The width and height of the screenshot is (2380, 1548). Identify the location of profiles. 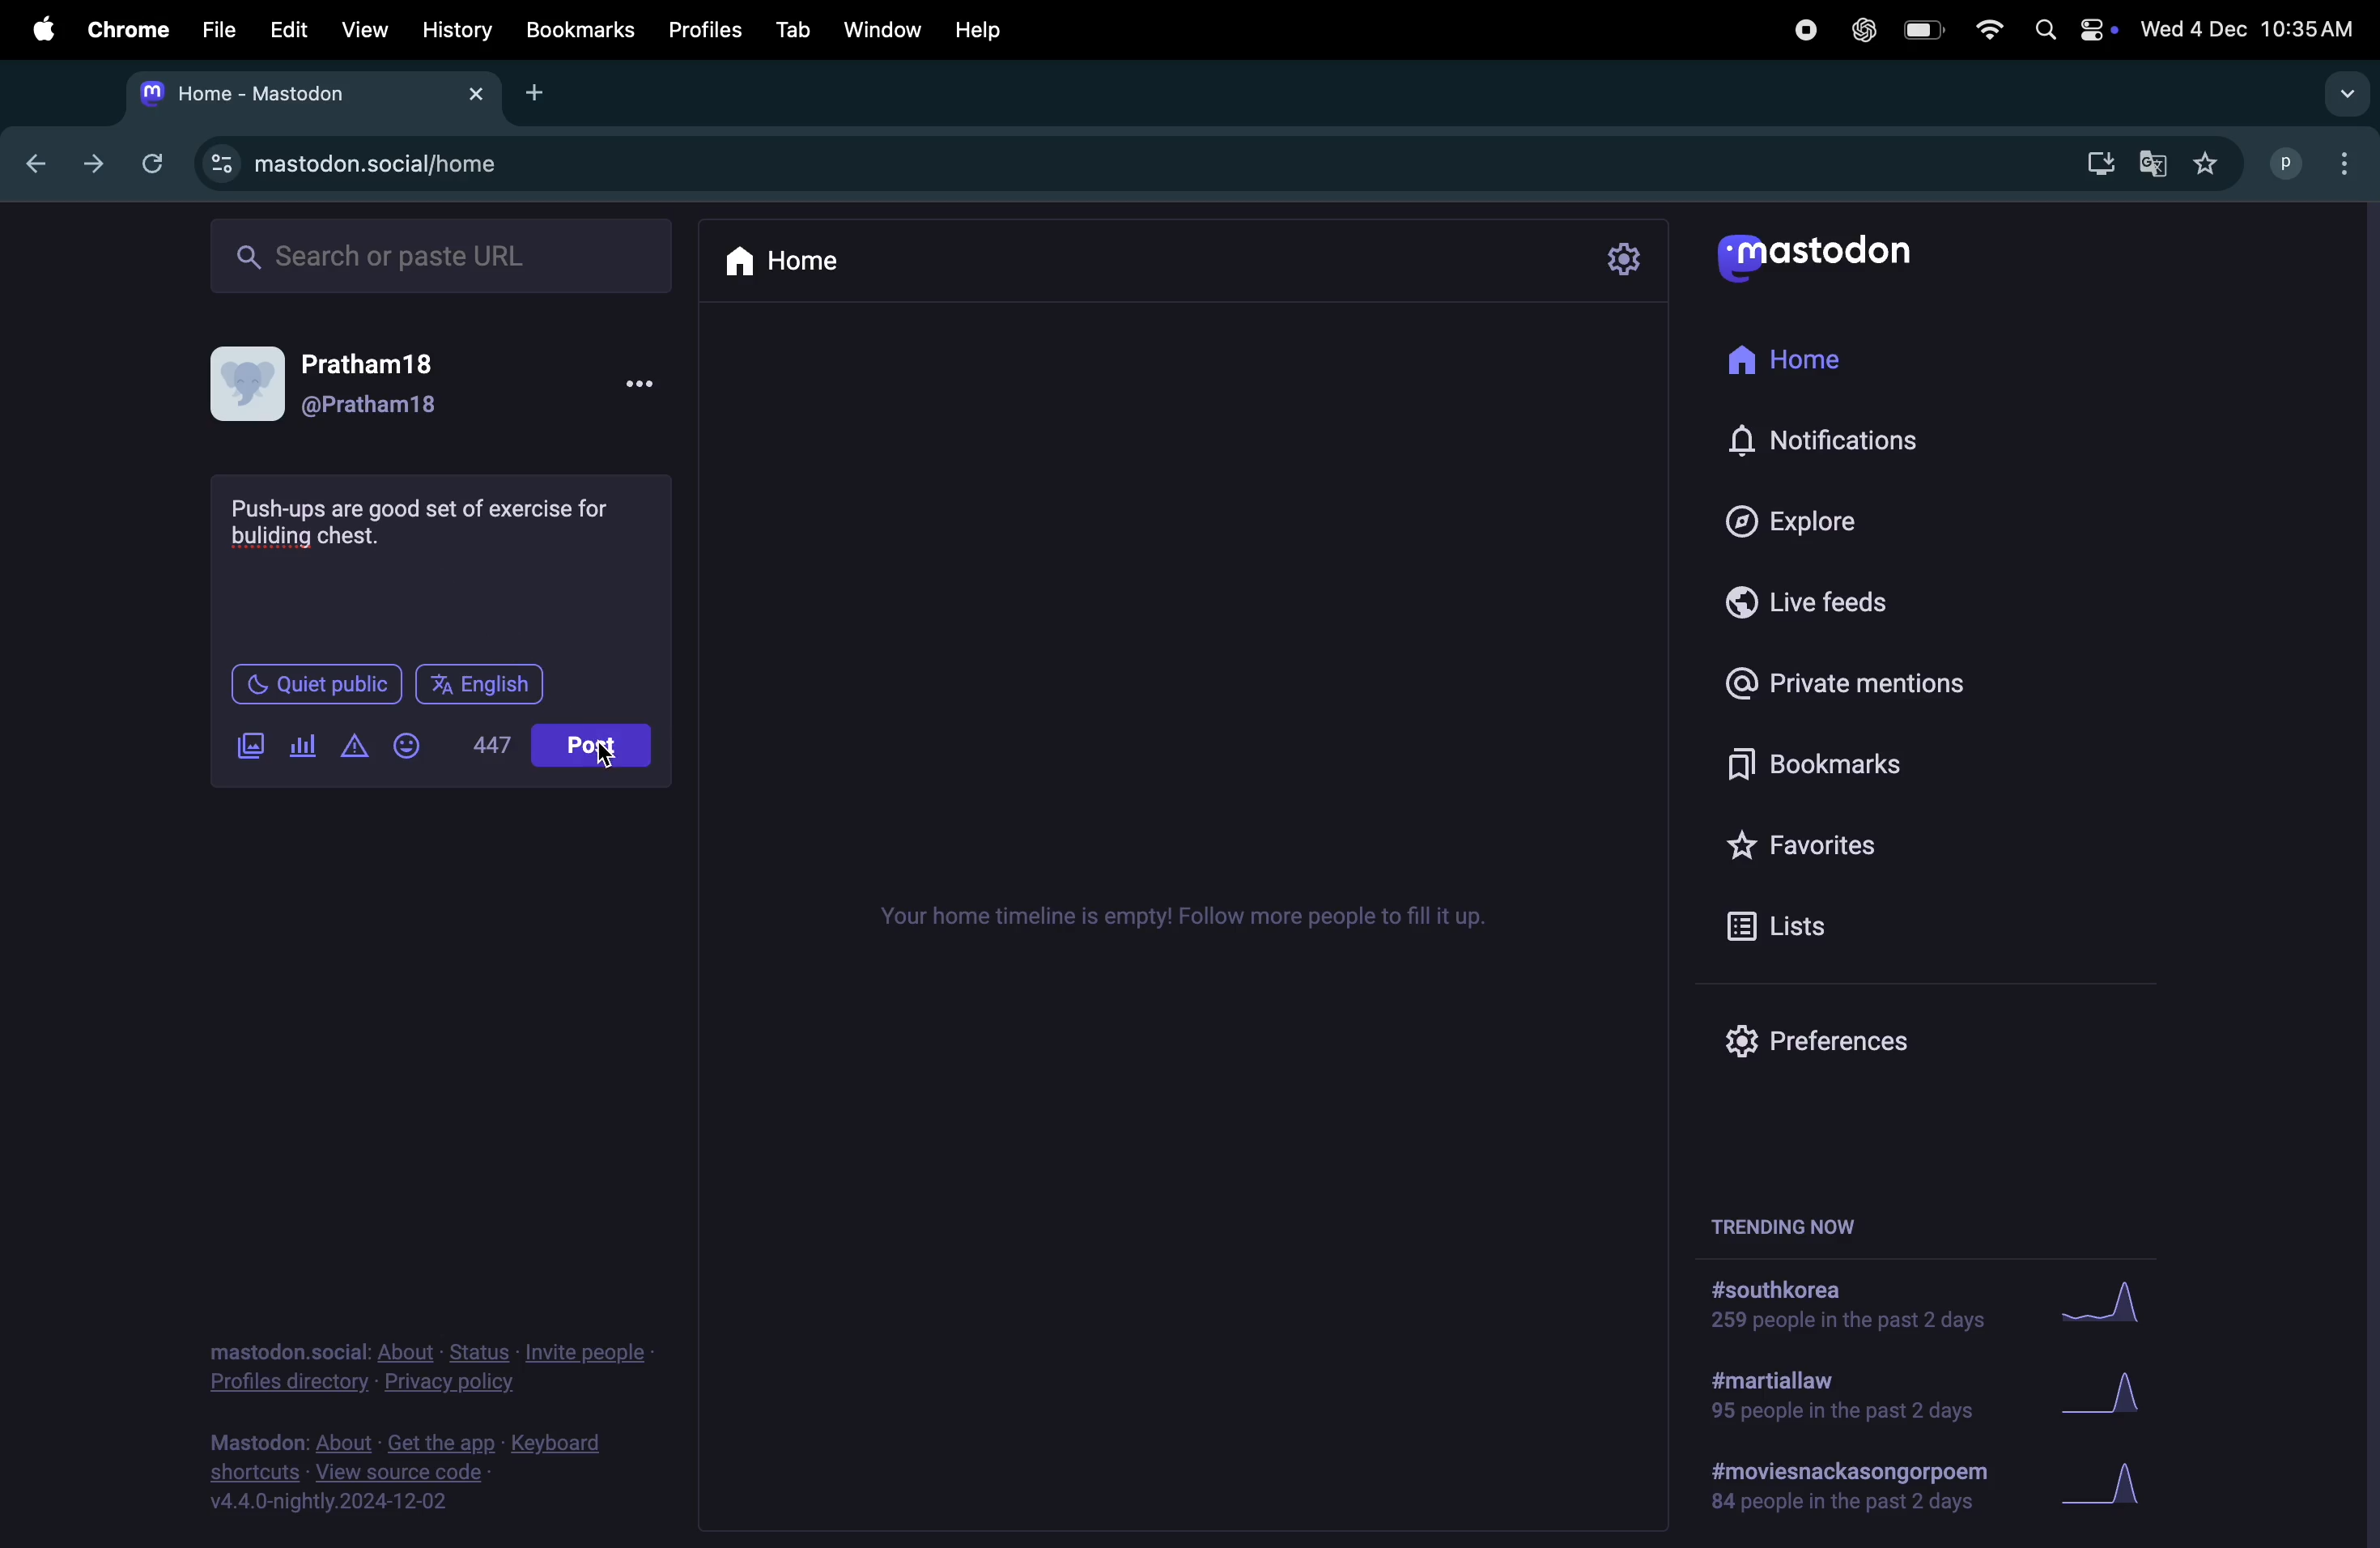
(707, 28).